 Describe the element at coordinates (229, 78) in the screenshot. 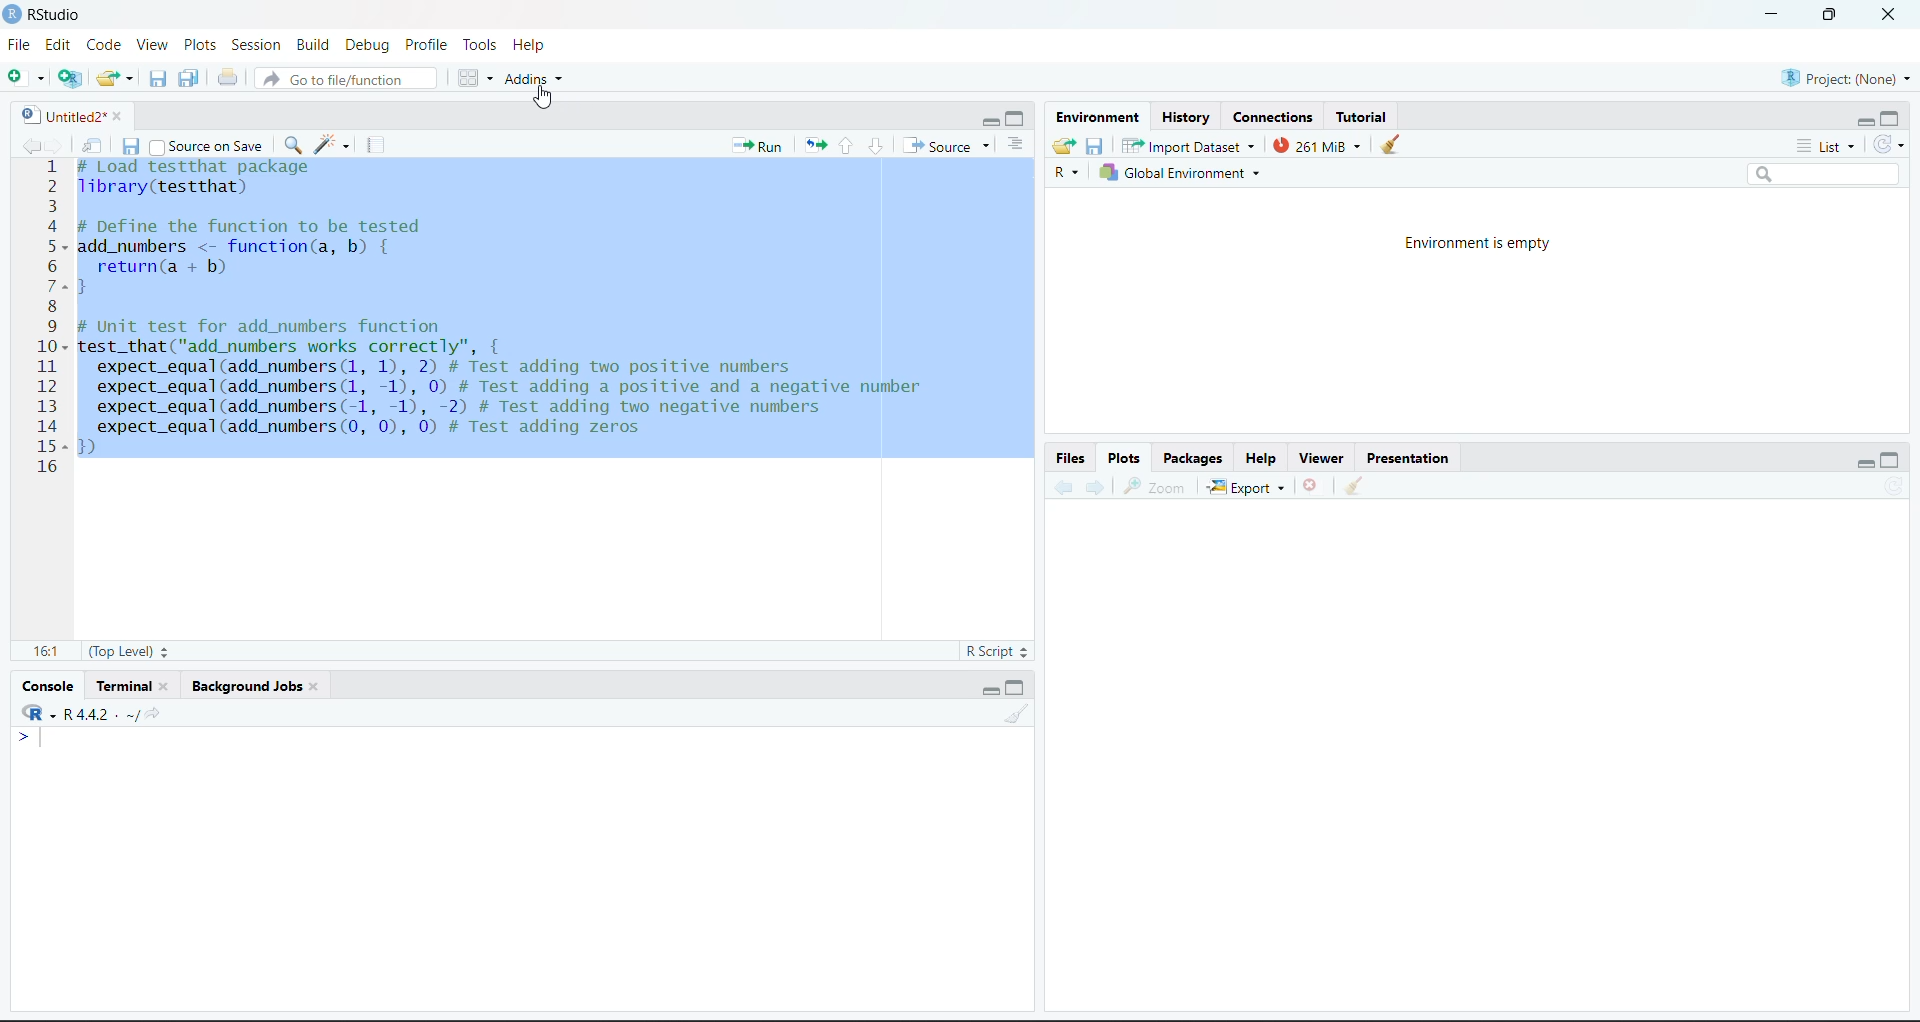

I see `Print` at that location.